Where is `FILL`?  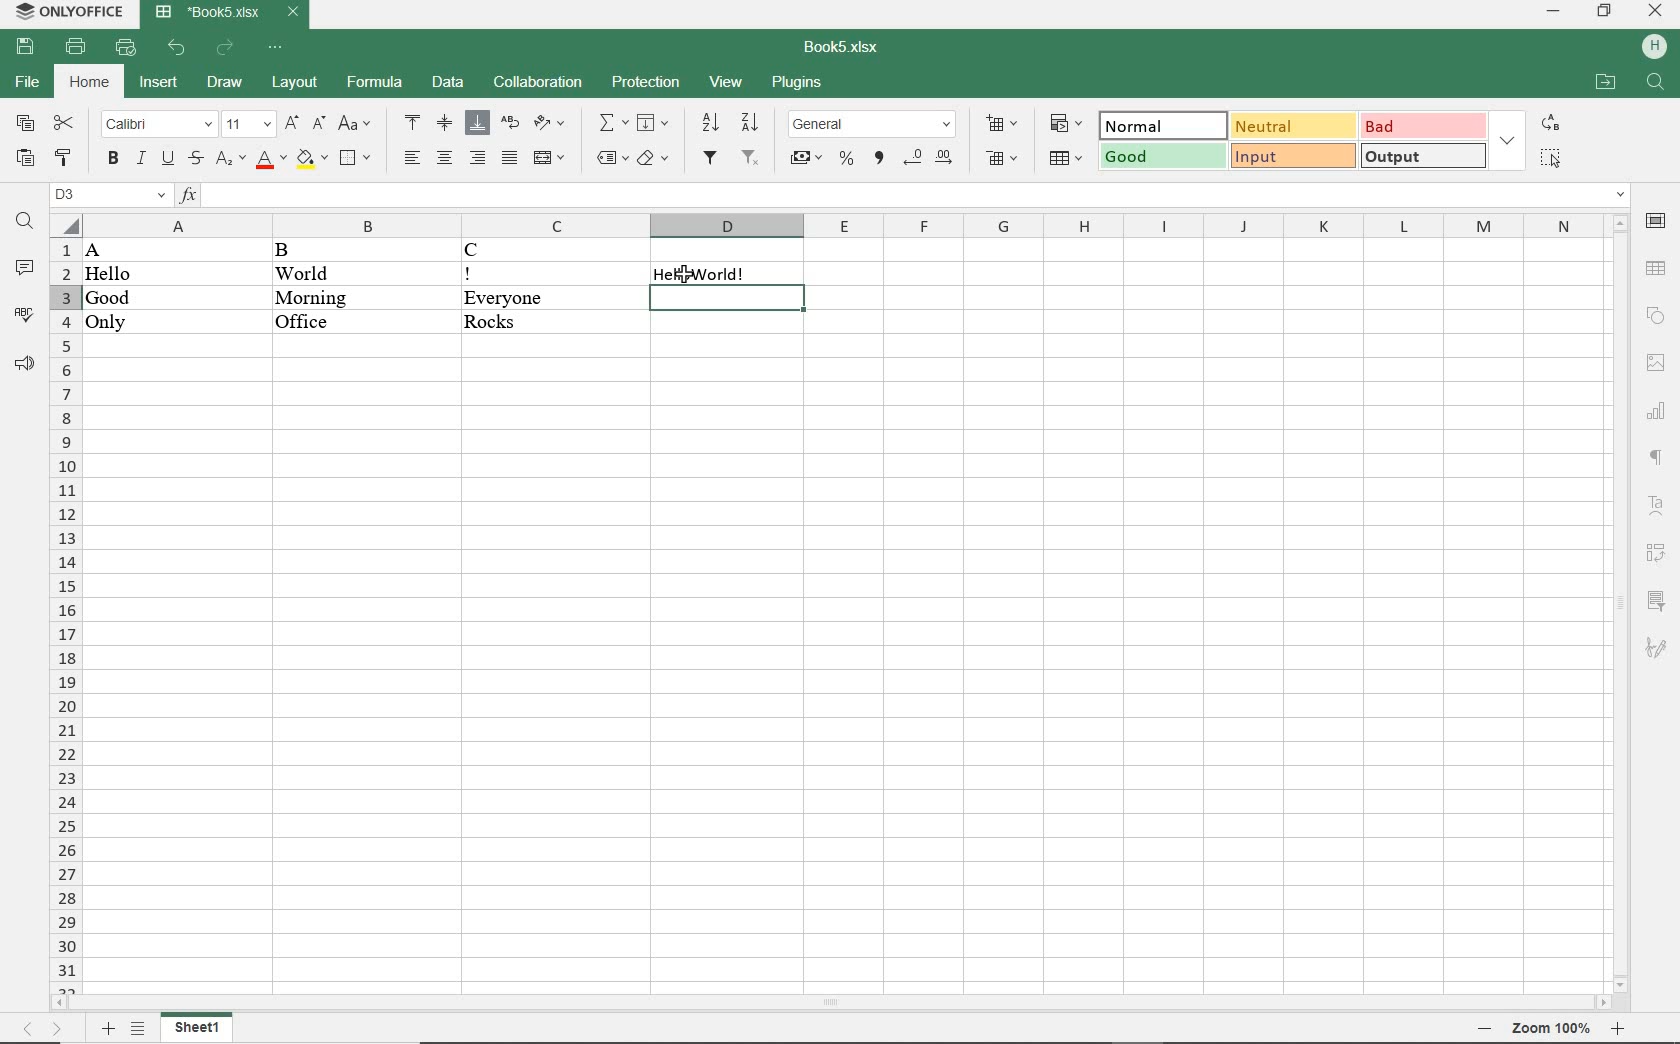
FILL is located at coordinates (655, 123).